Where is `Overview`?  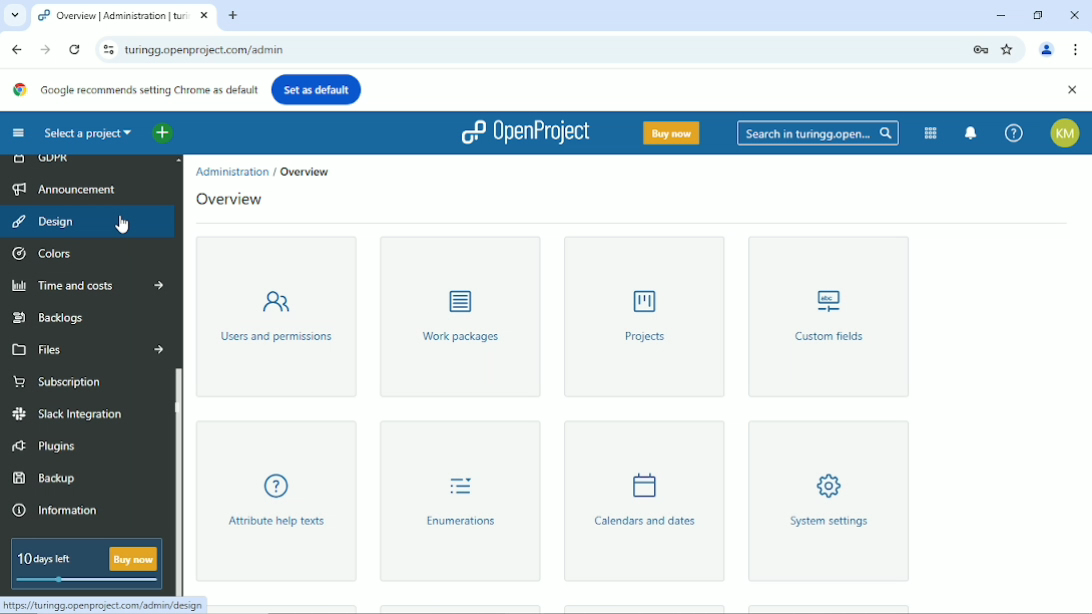
Overview is located at coordinates (308, 171).